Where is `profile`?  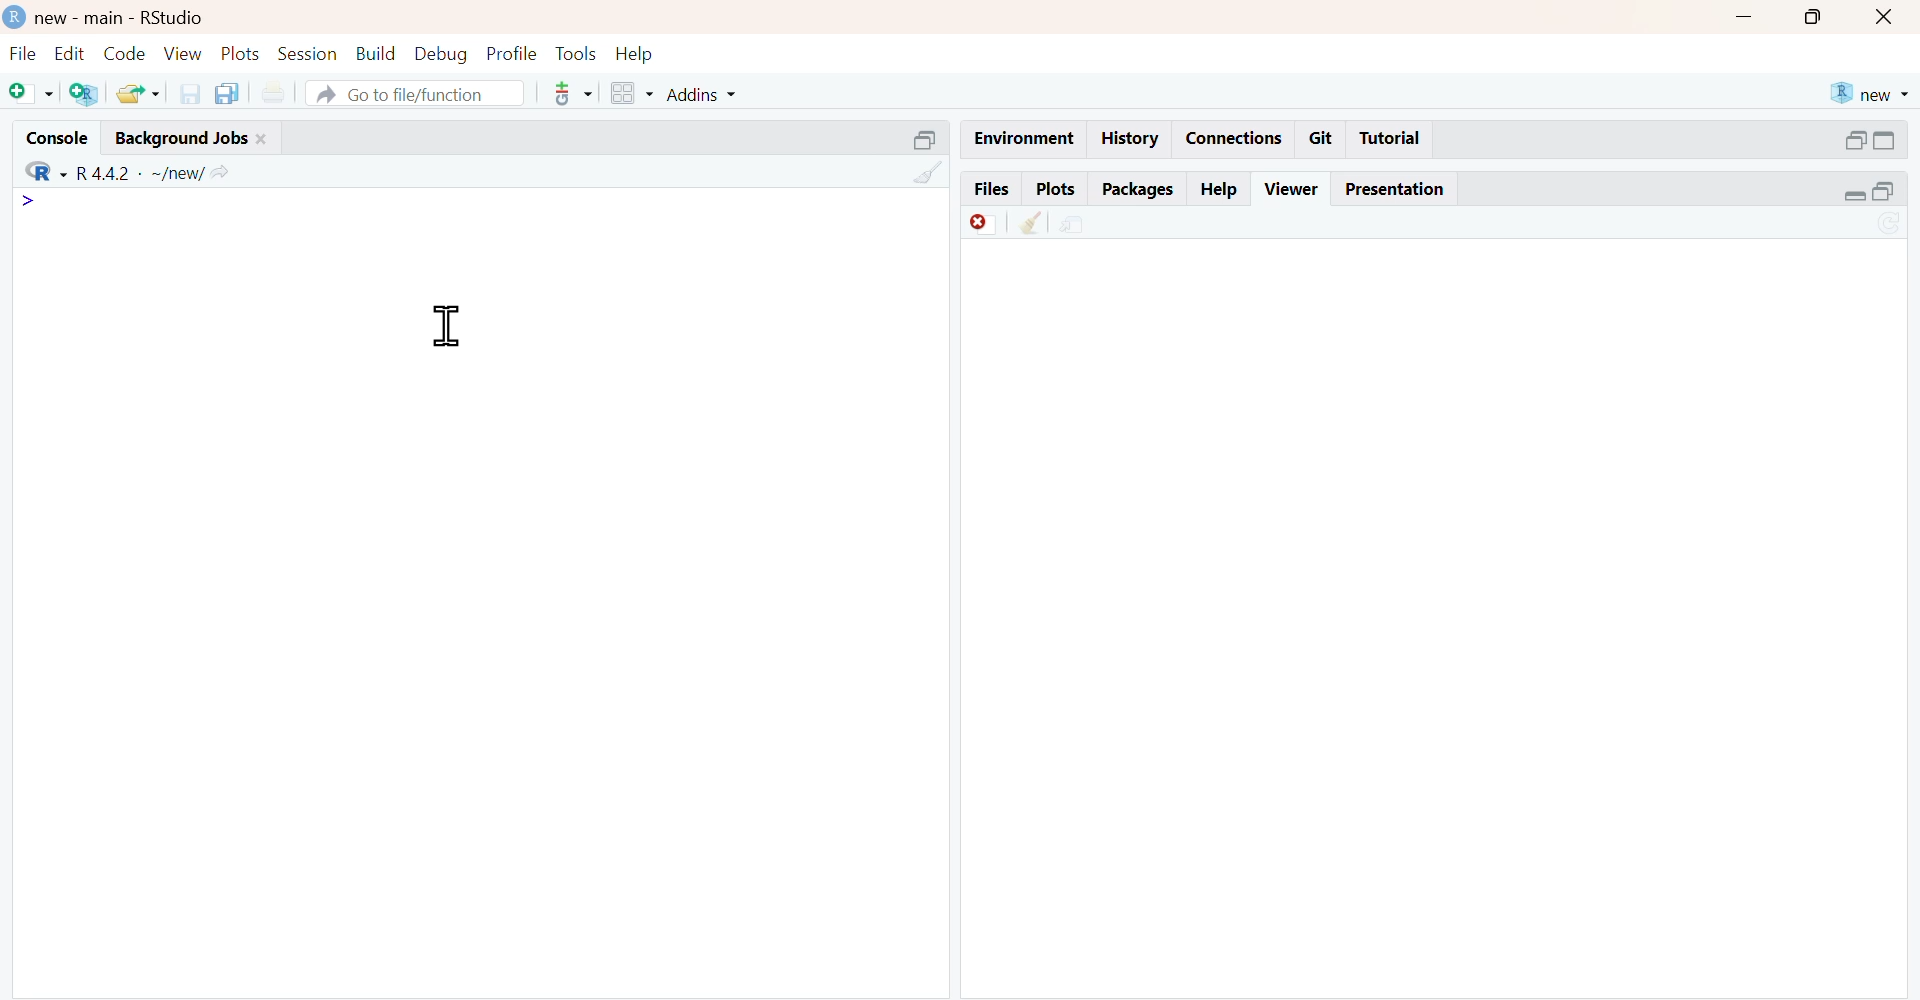
profile is located at coordinates (513, 53).